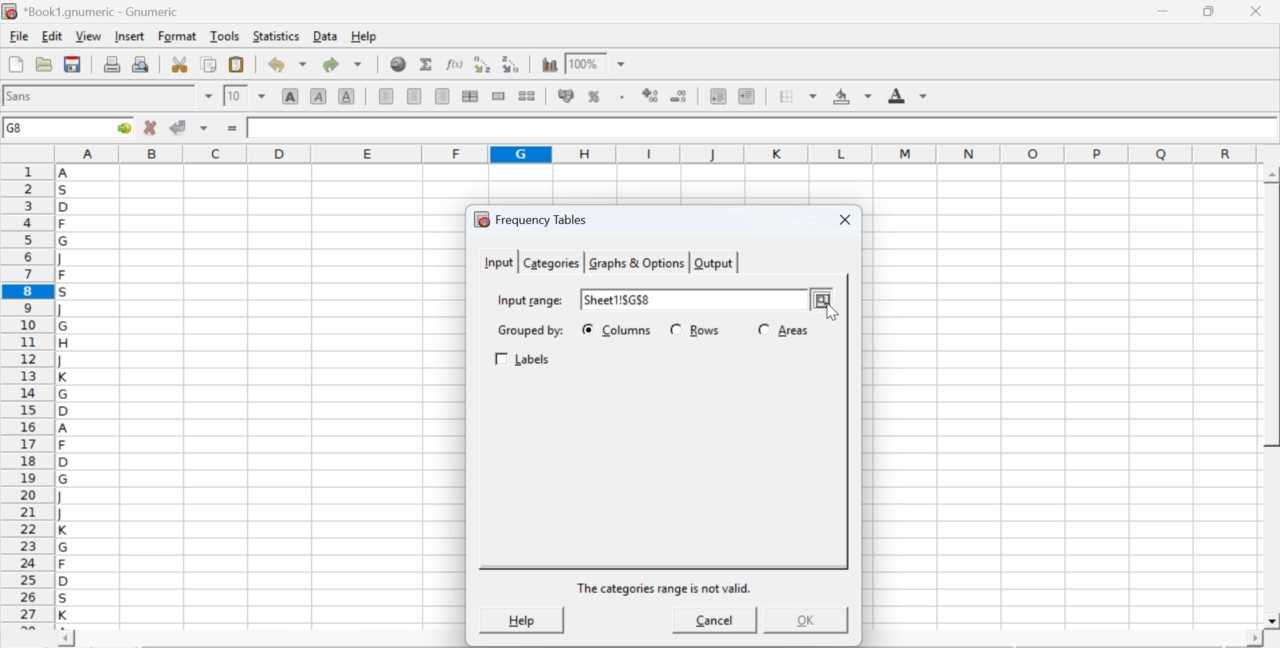 The width and height of the screenshot is (1280, 648). Describe the element at coordinates (824, 310) in the screenshot. I see `cursor` at that location.